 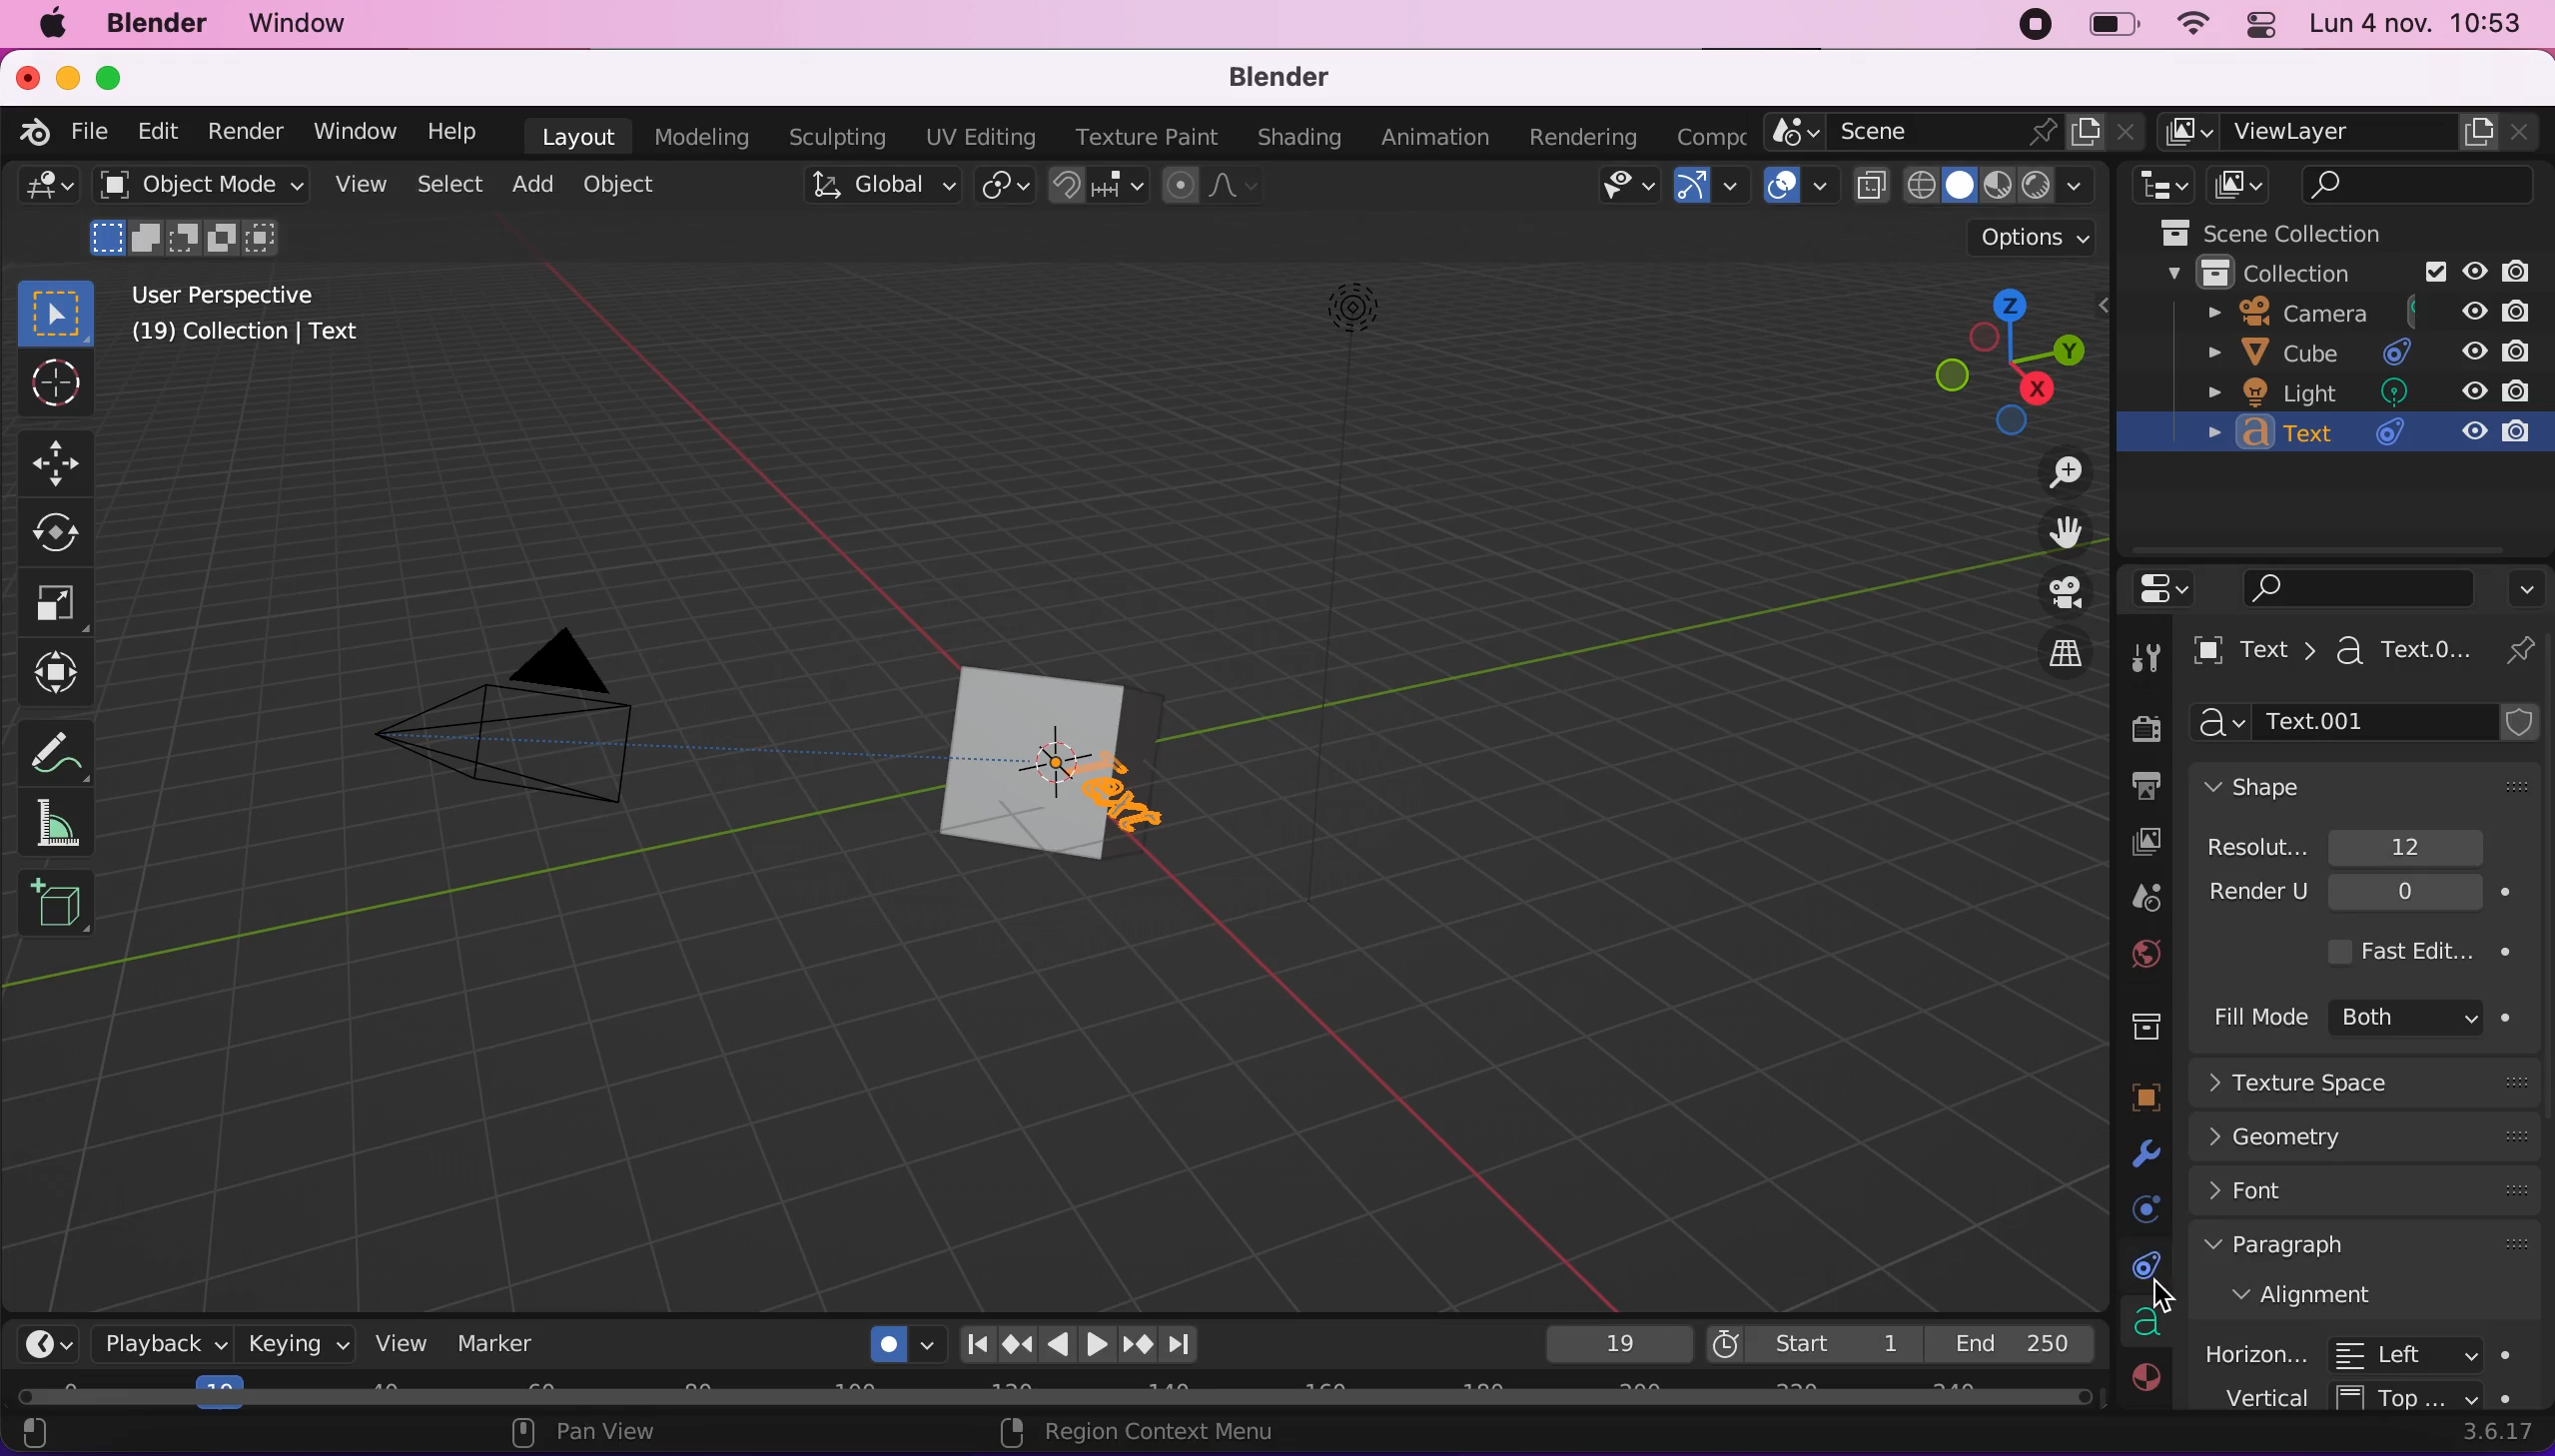 What do you see at coordinates (2146, 952) in the screenshot?
I see `world` at bounding box center [2146, 952].